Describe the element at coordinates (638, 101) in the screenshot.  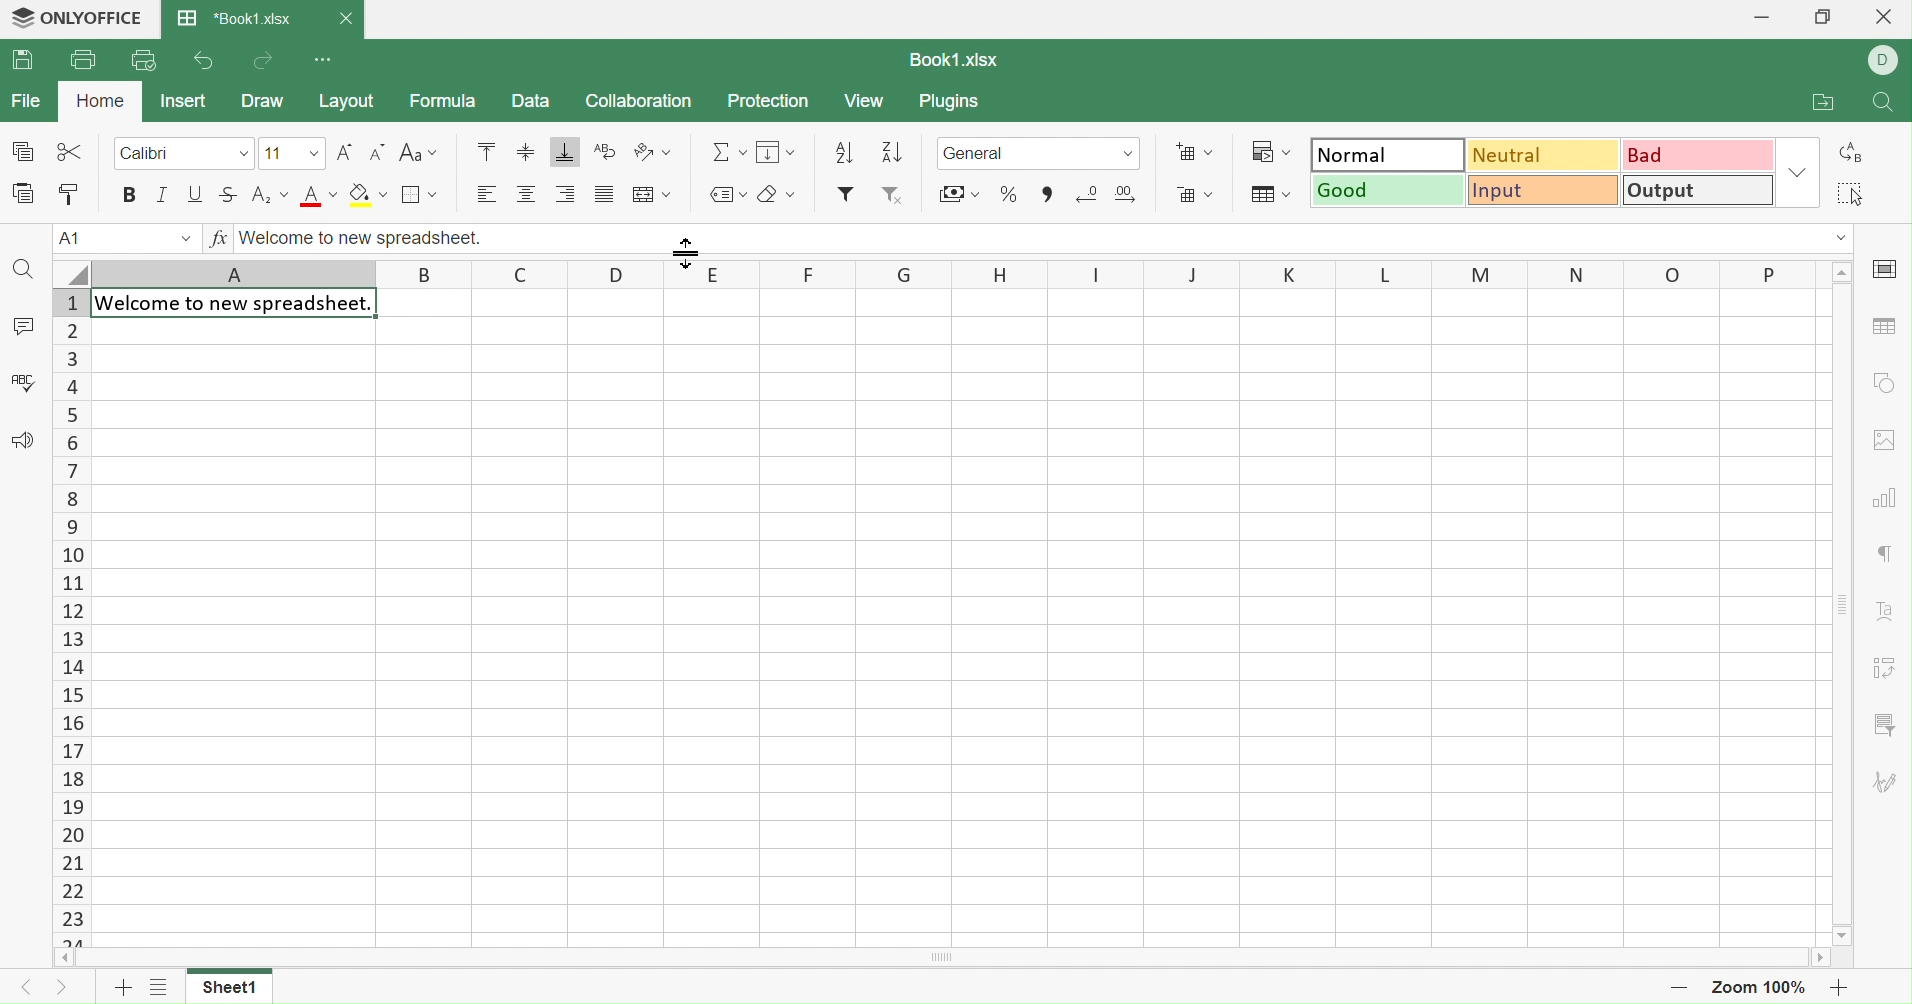
I see `Collection` at that location.